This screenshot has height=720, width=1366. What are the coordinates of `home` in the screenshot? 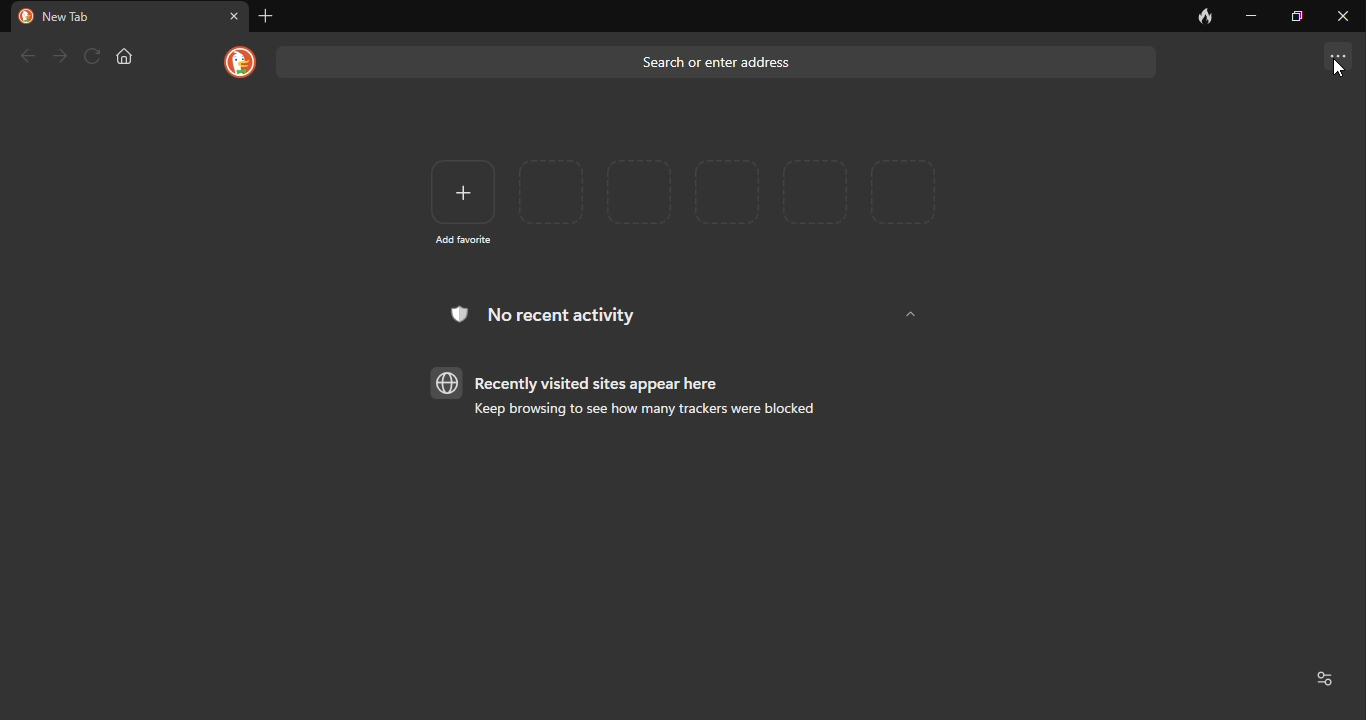 It's located at (127, 56).